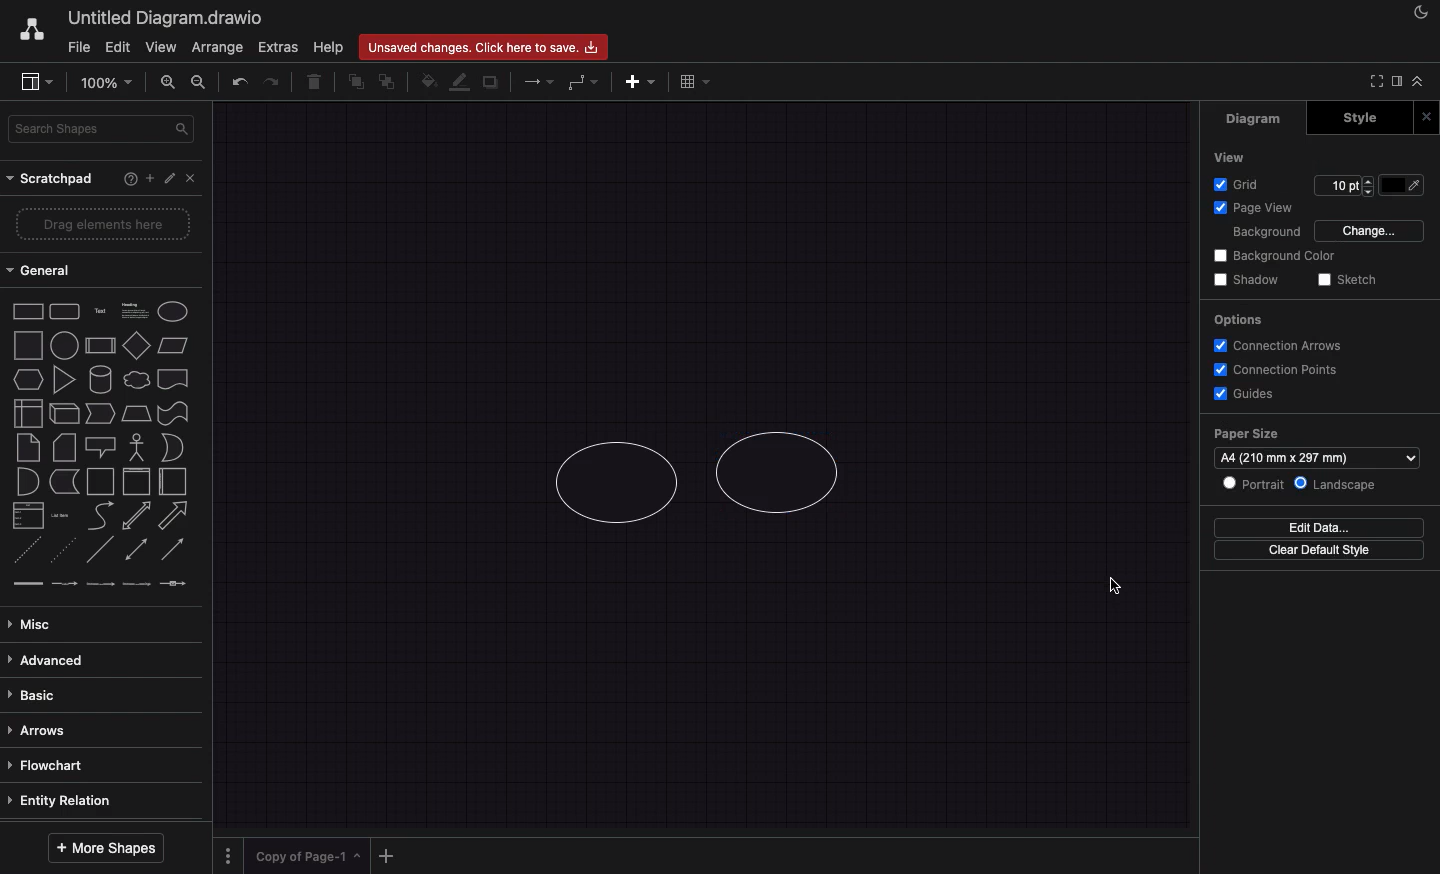 The height and width of the screenshot is (874, 1440). Describe the element at coordinates (1401, 186) in the screenshot. I see `fill color` at that location.